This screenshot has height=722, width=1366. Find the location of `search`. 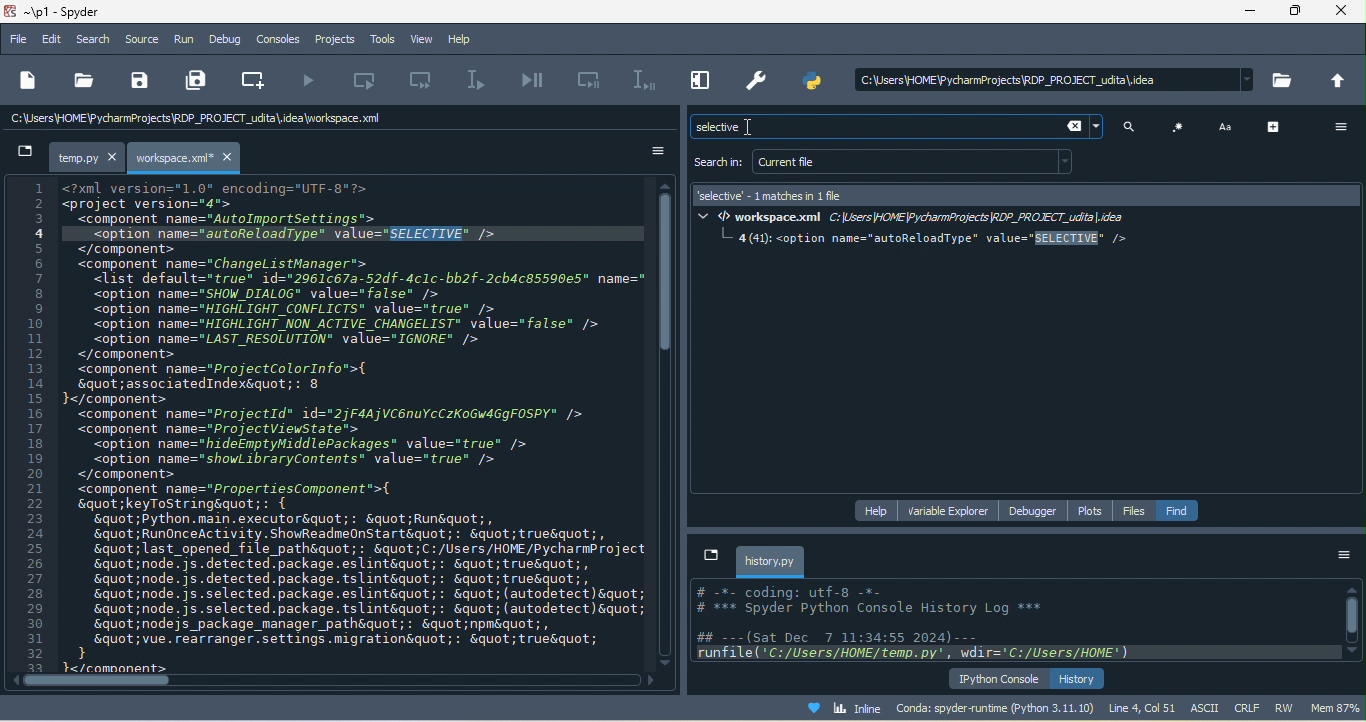

search is located at coordinates (95, 39).